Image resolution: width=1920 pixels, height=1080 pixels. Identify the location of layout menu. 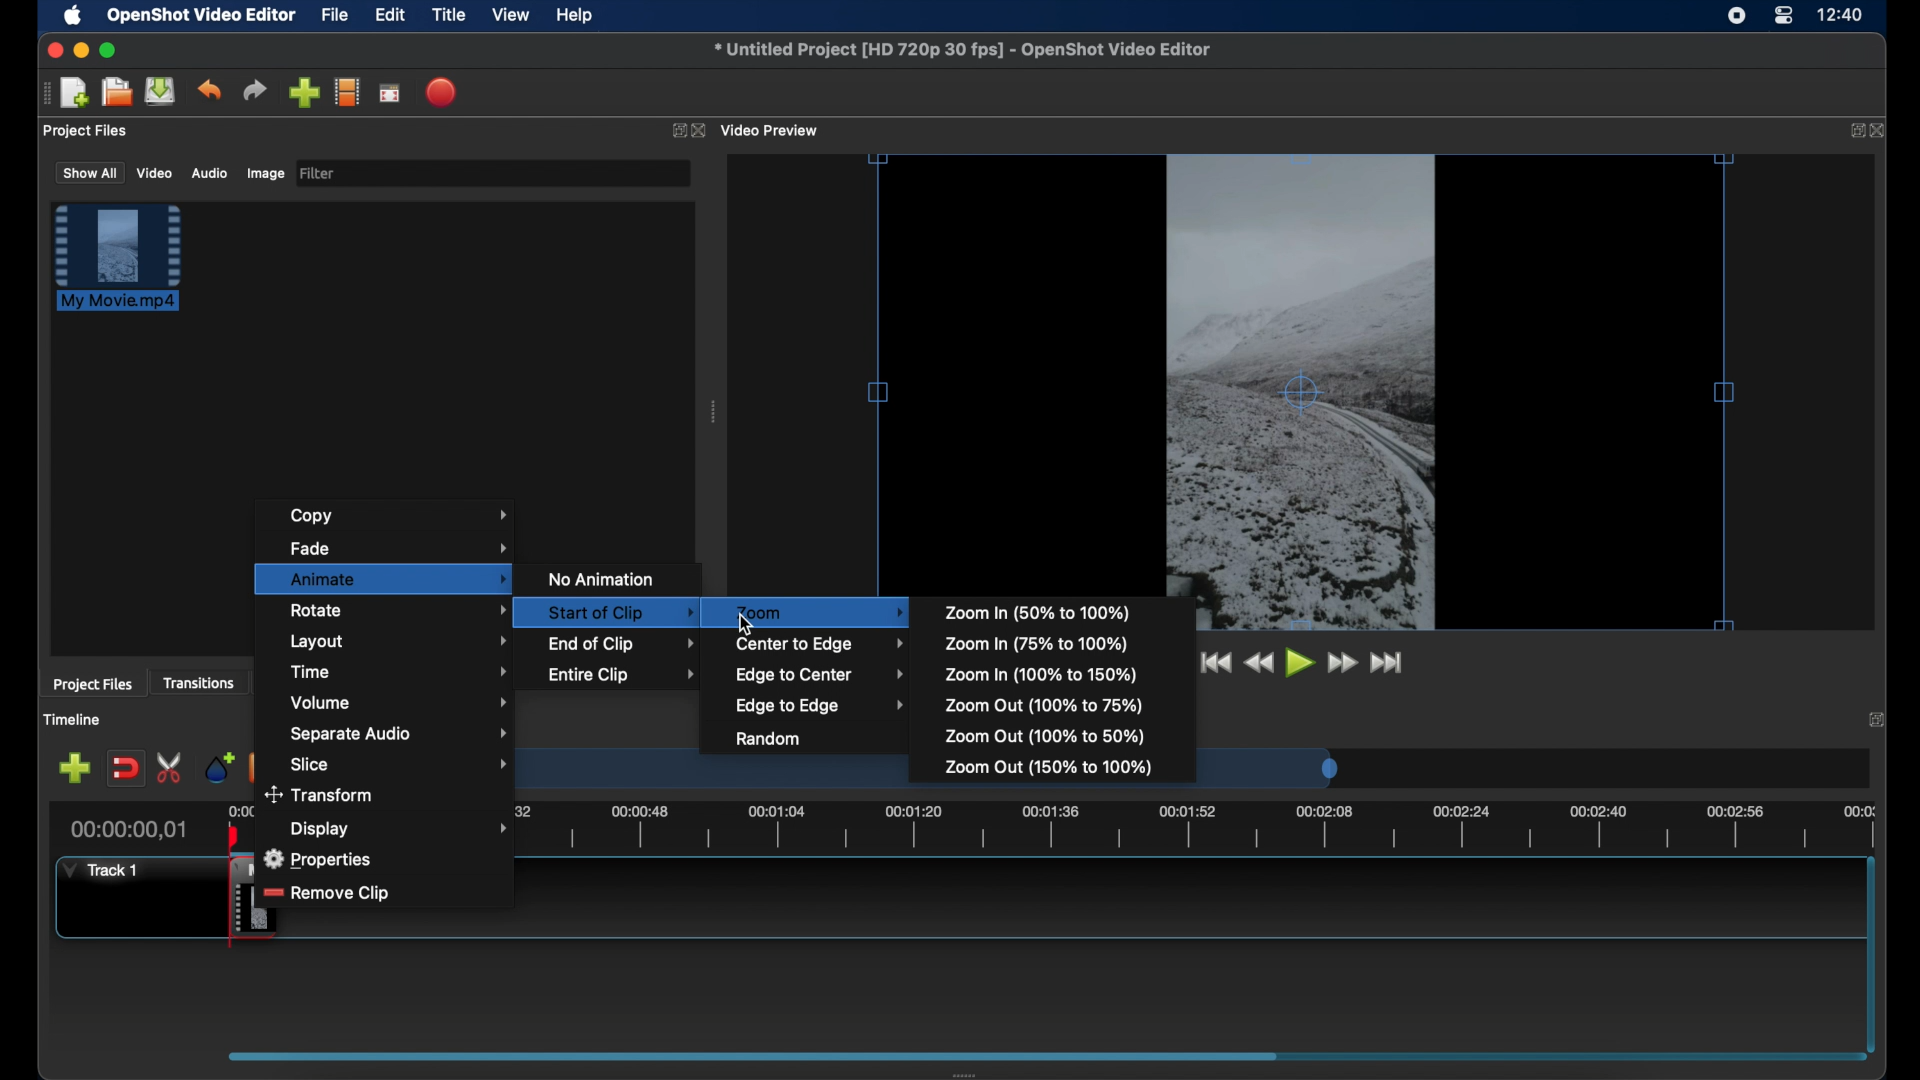
(399, 642).